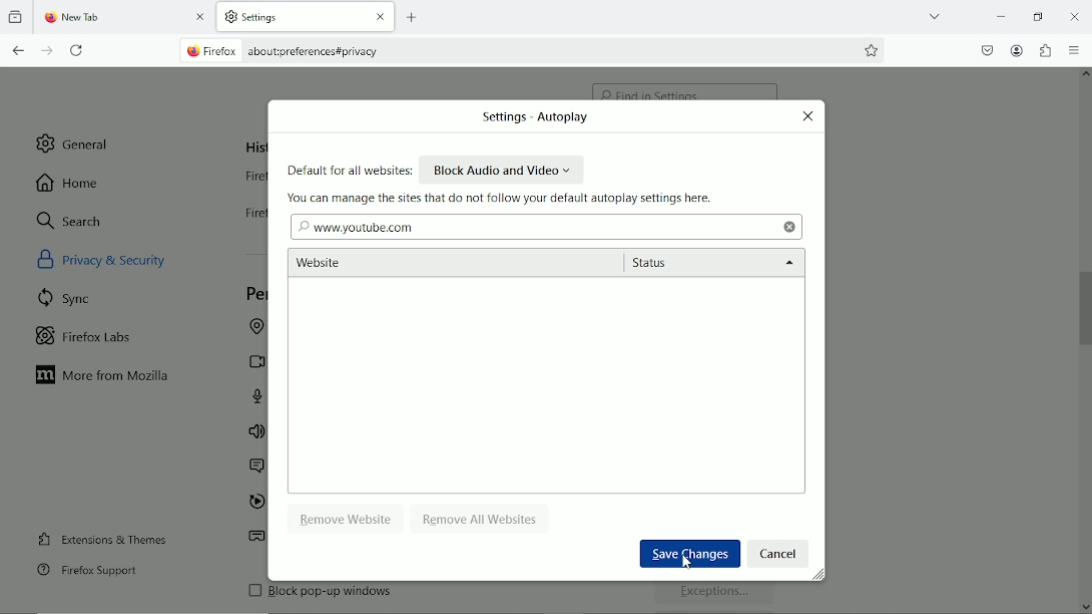 The width and height of the screenshot is (1092, 614). What do you see at coordinates (87, 571) in the screenshot?
I see `firefox support` at bounding box center [87, 571].